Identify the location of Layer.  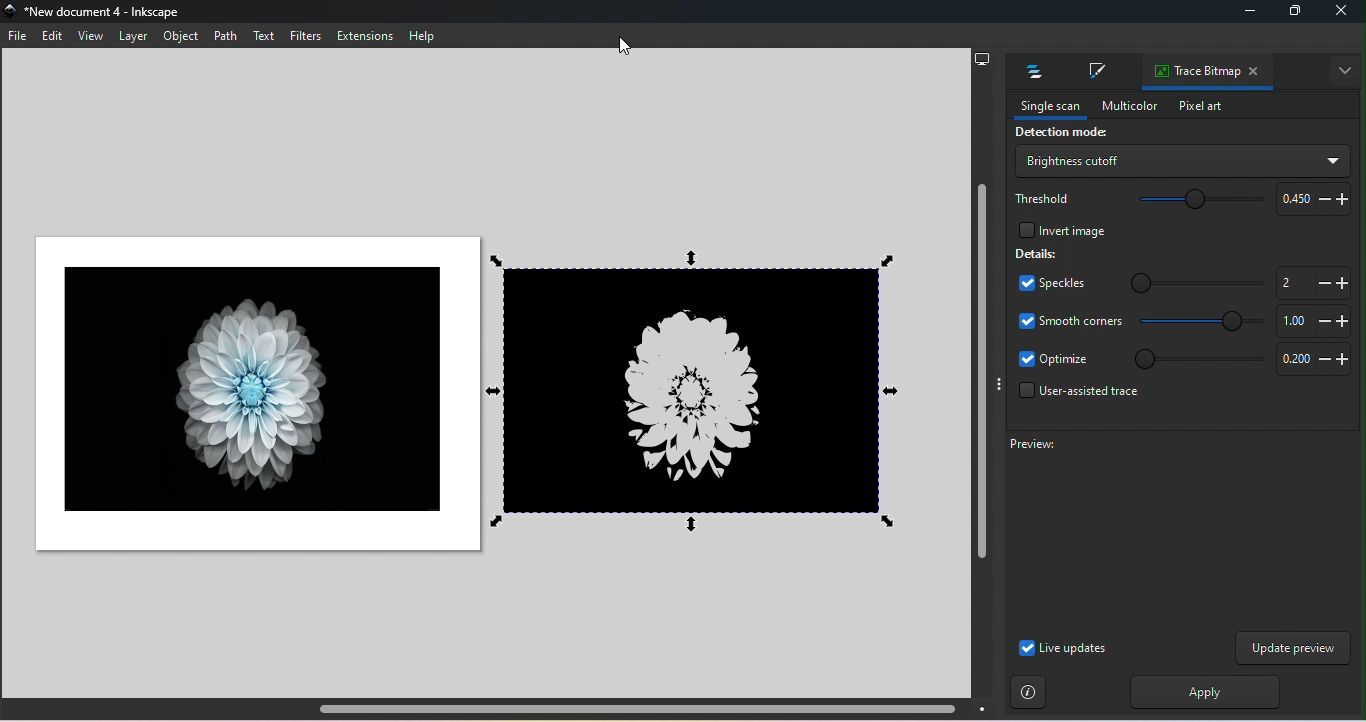
(132, 36).